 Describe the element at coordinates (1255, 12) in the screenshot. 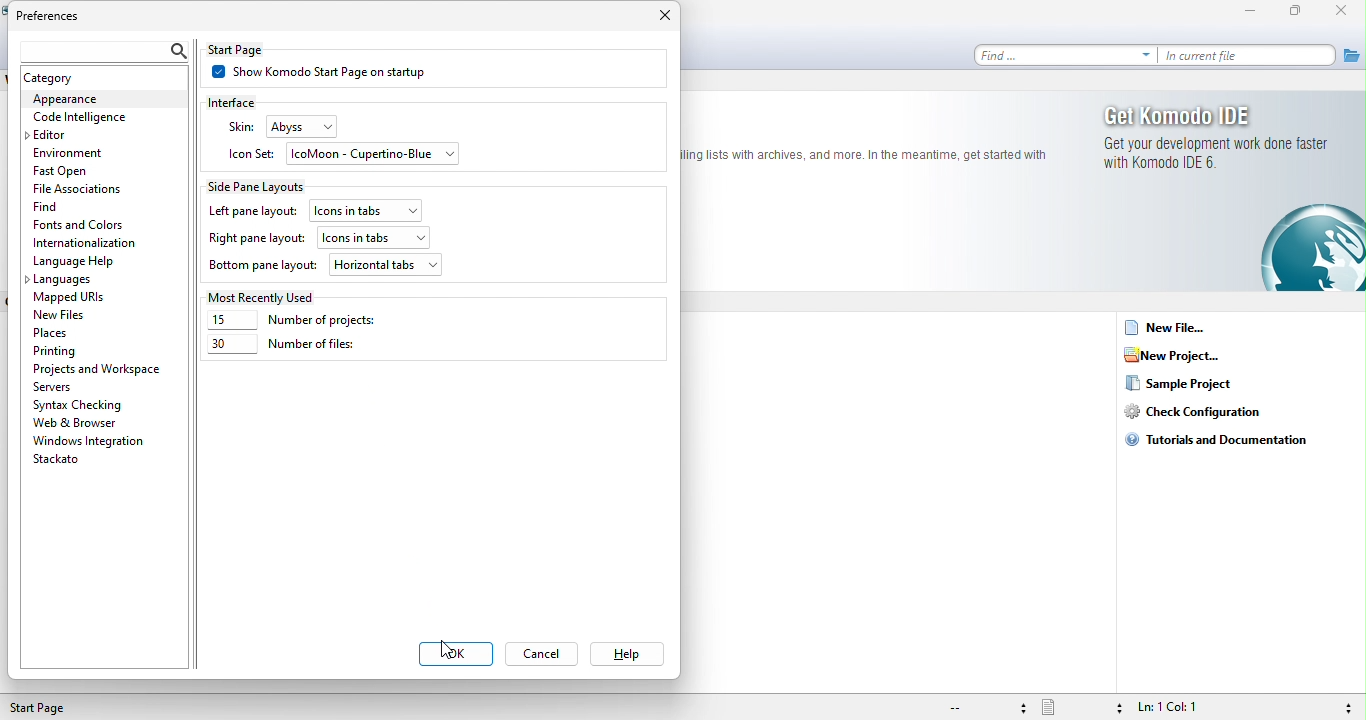

I see `minimize` at that location.